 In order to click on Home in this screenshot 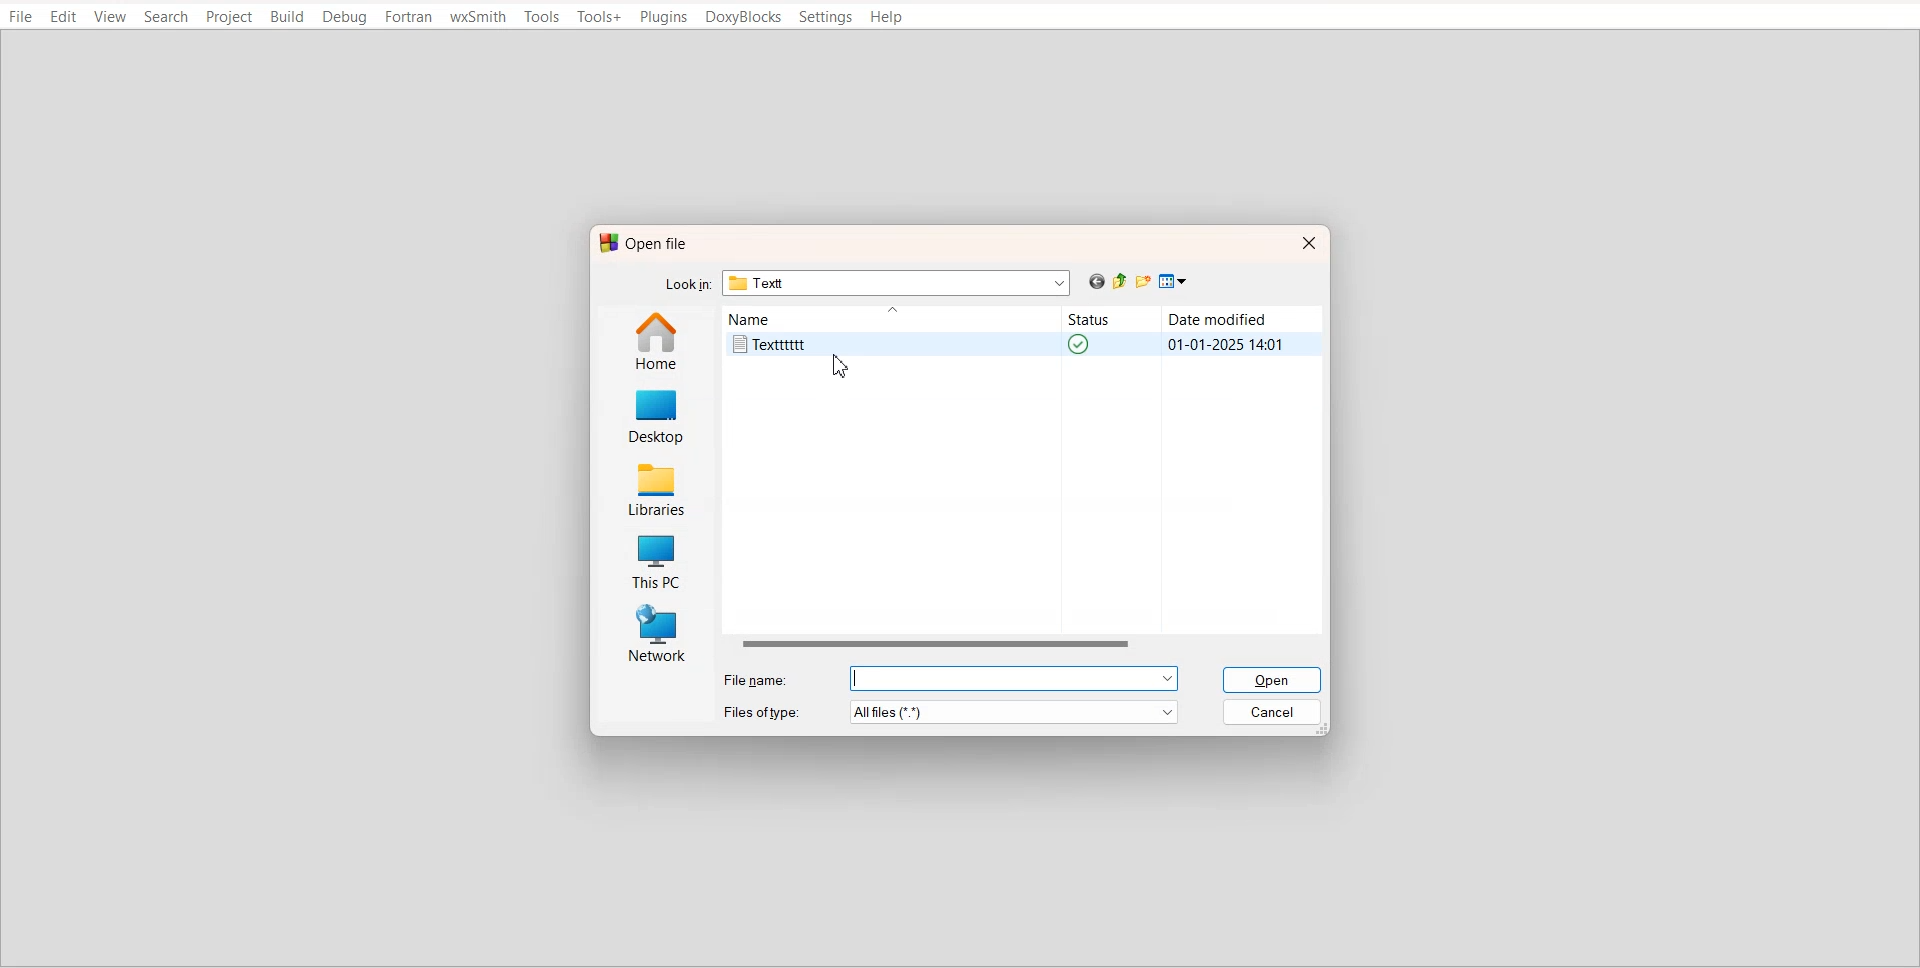, I will do `click(661, 342)`.